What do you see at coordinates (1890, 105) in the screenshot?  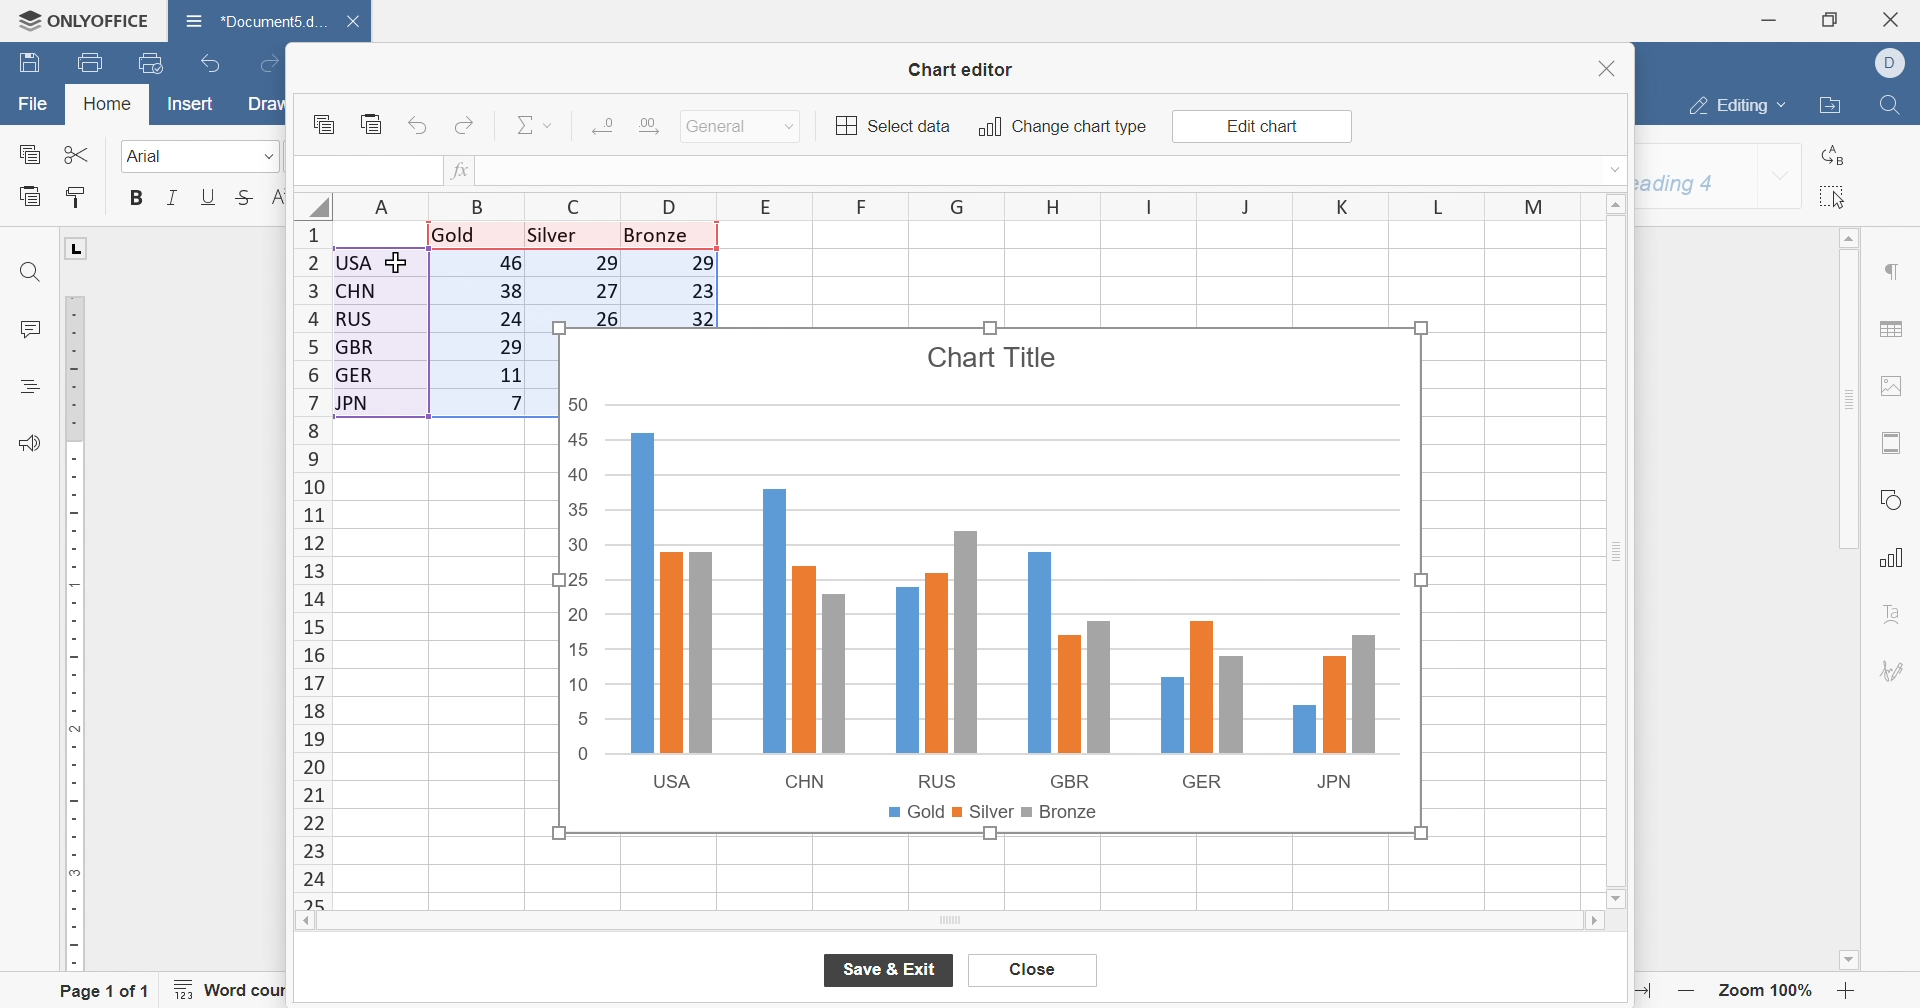 I see `find` at bounding box center [1890, 105].